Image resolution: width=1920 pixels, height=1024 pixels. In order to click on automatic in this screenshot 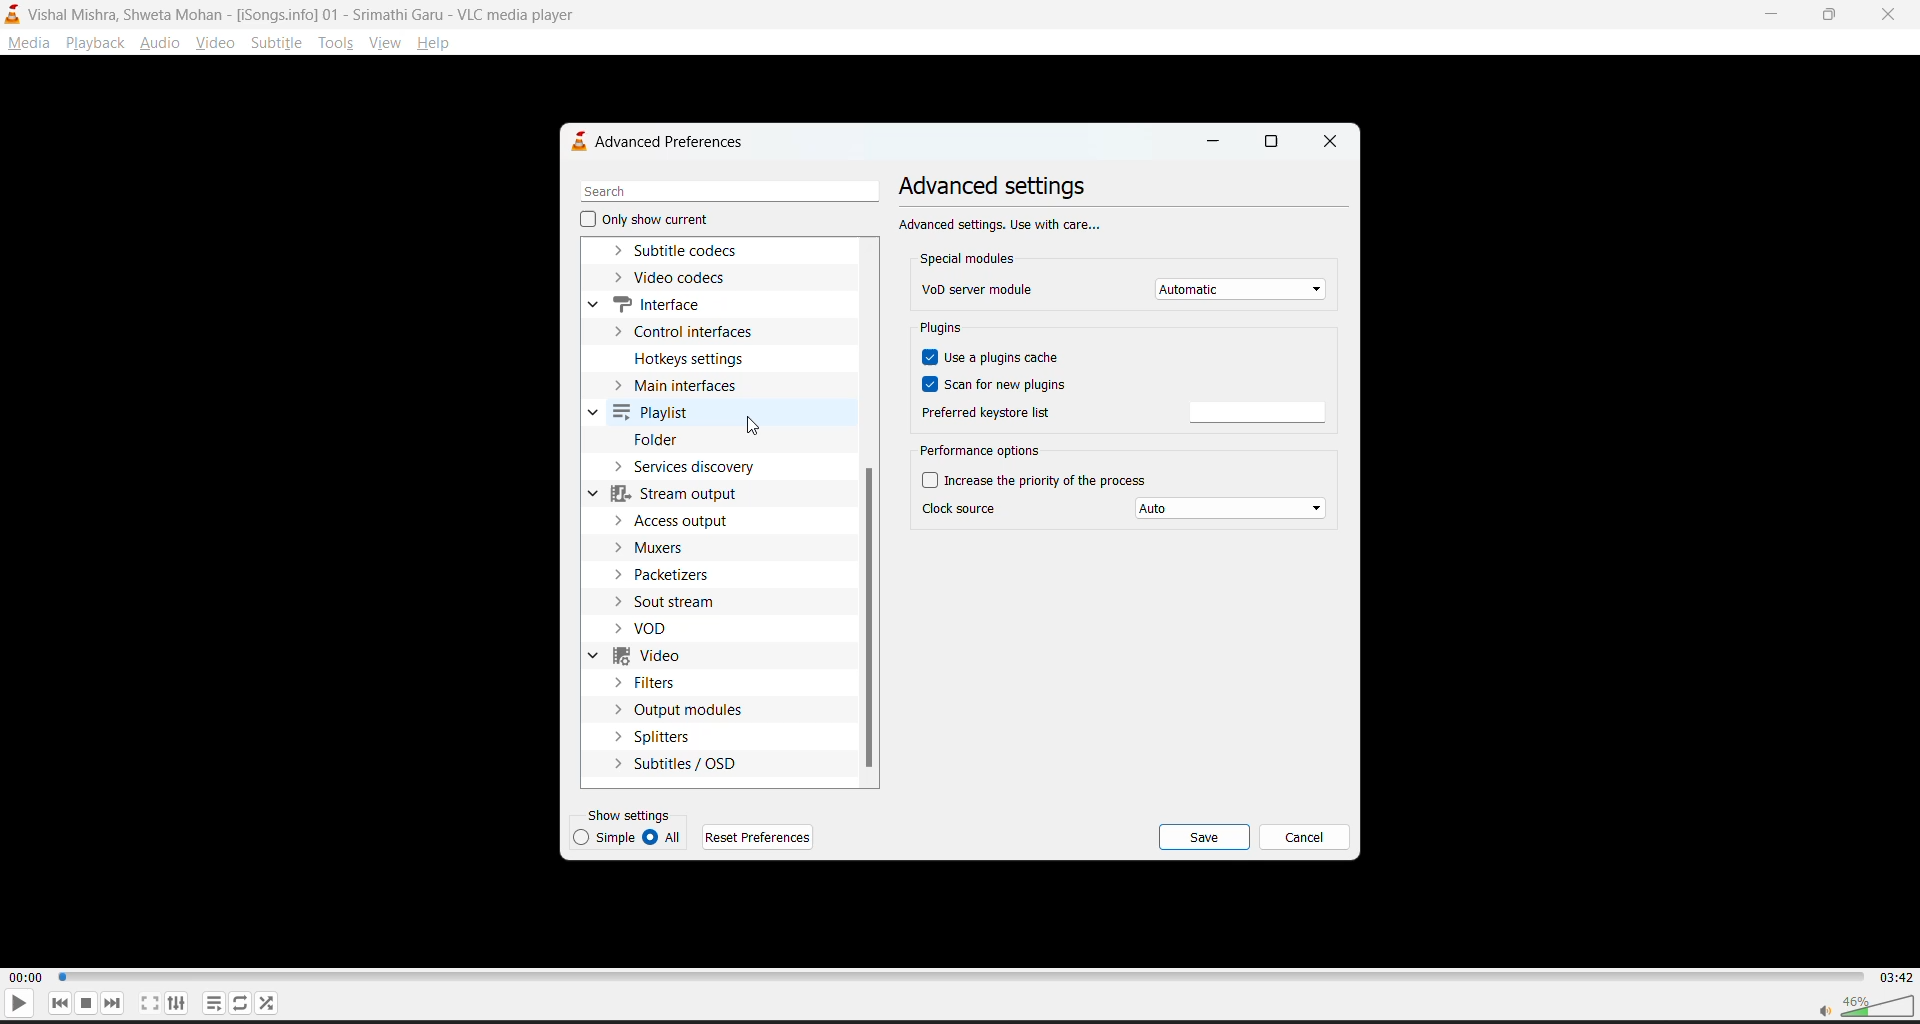, I will do `click(1243, 290)`.